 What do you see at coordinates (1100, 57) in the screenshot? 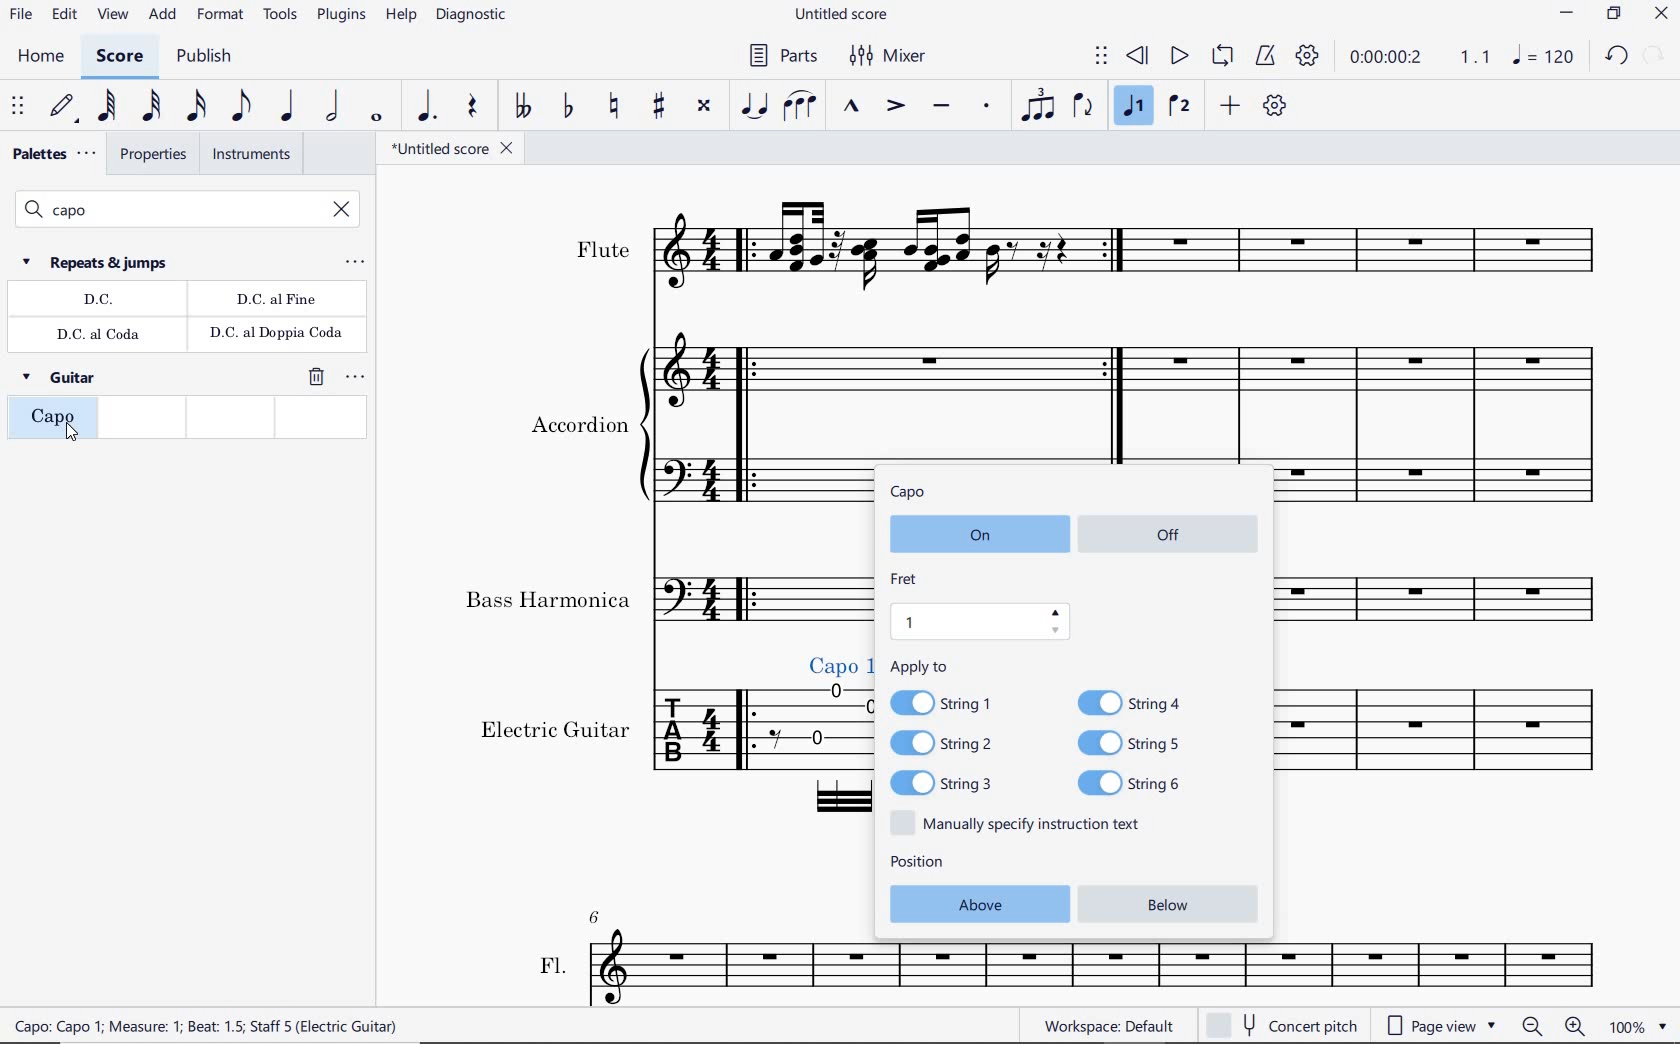
I see `select to move` at bounding box center [1100, 57].